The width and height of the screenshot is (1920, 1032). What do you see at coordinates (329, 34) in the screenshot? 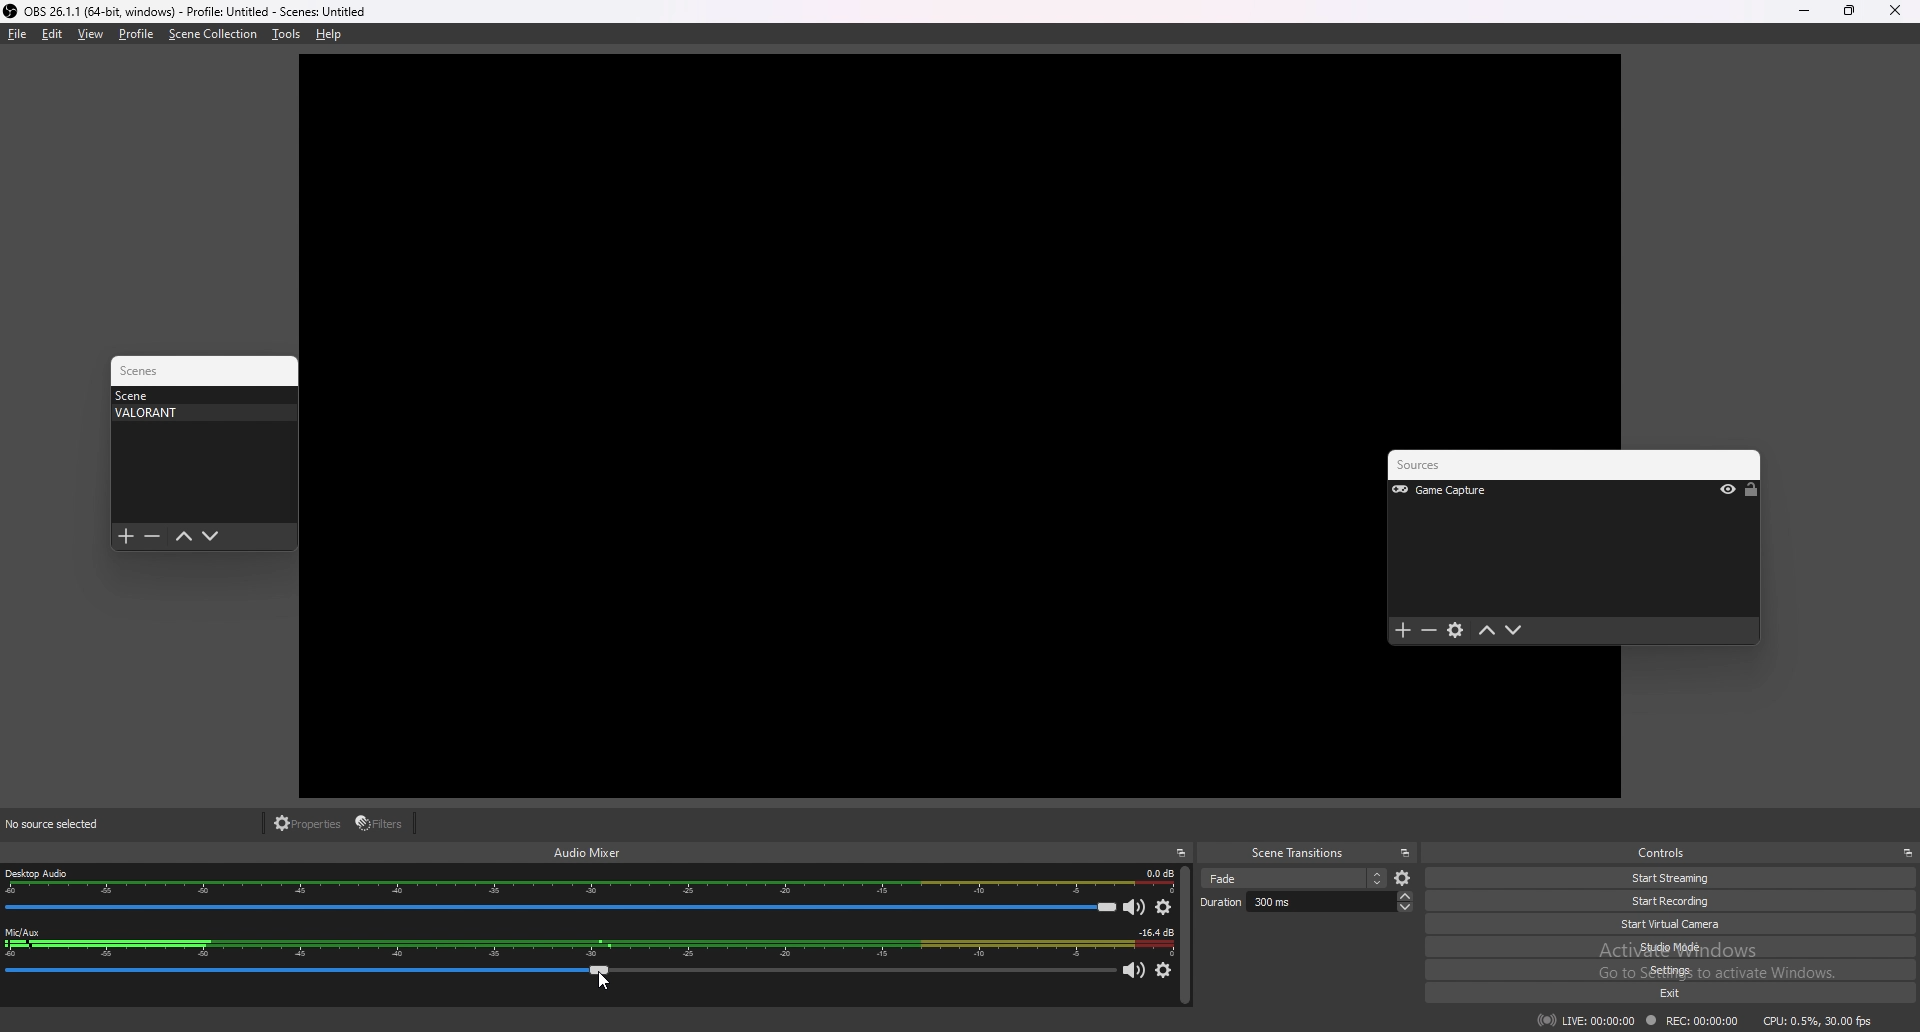
I see `help` at bounding box center [329, 34].